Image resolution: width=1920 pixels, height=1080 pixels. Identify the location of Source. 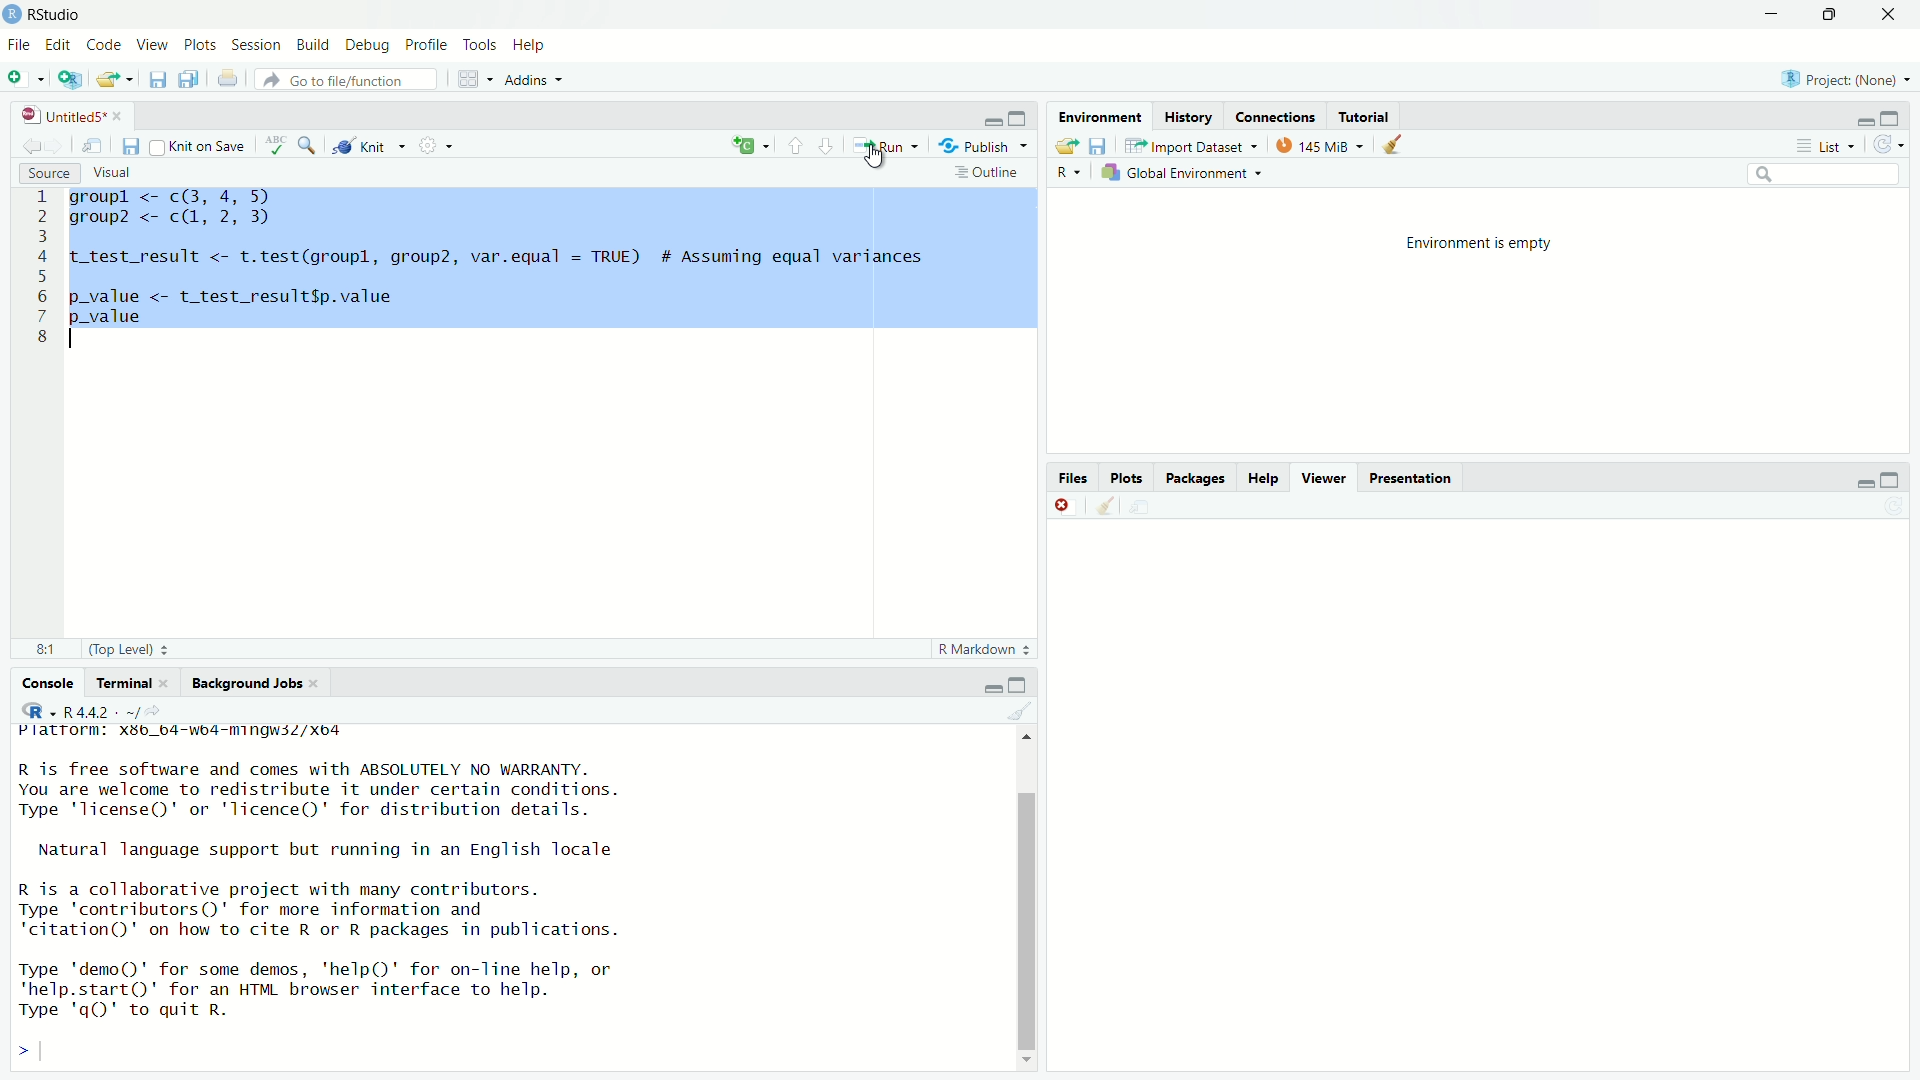
(45, 173).